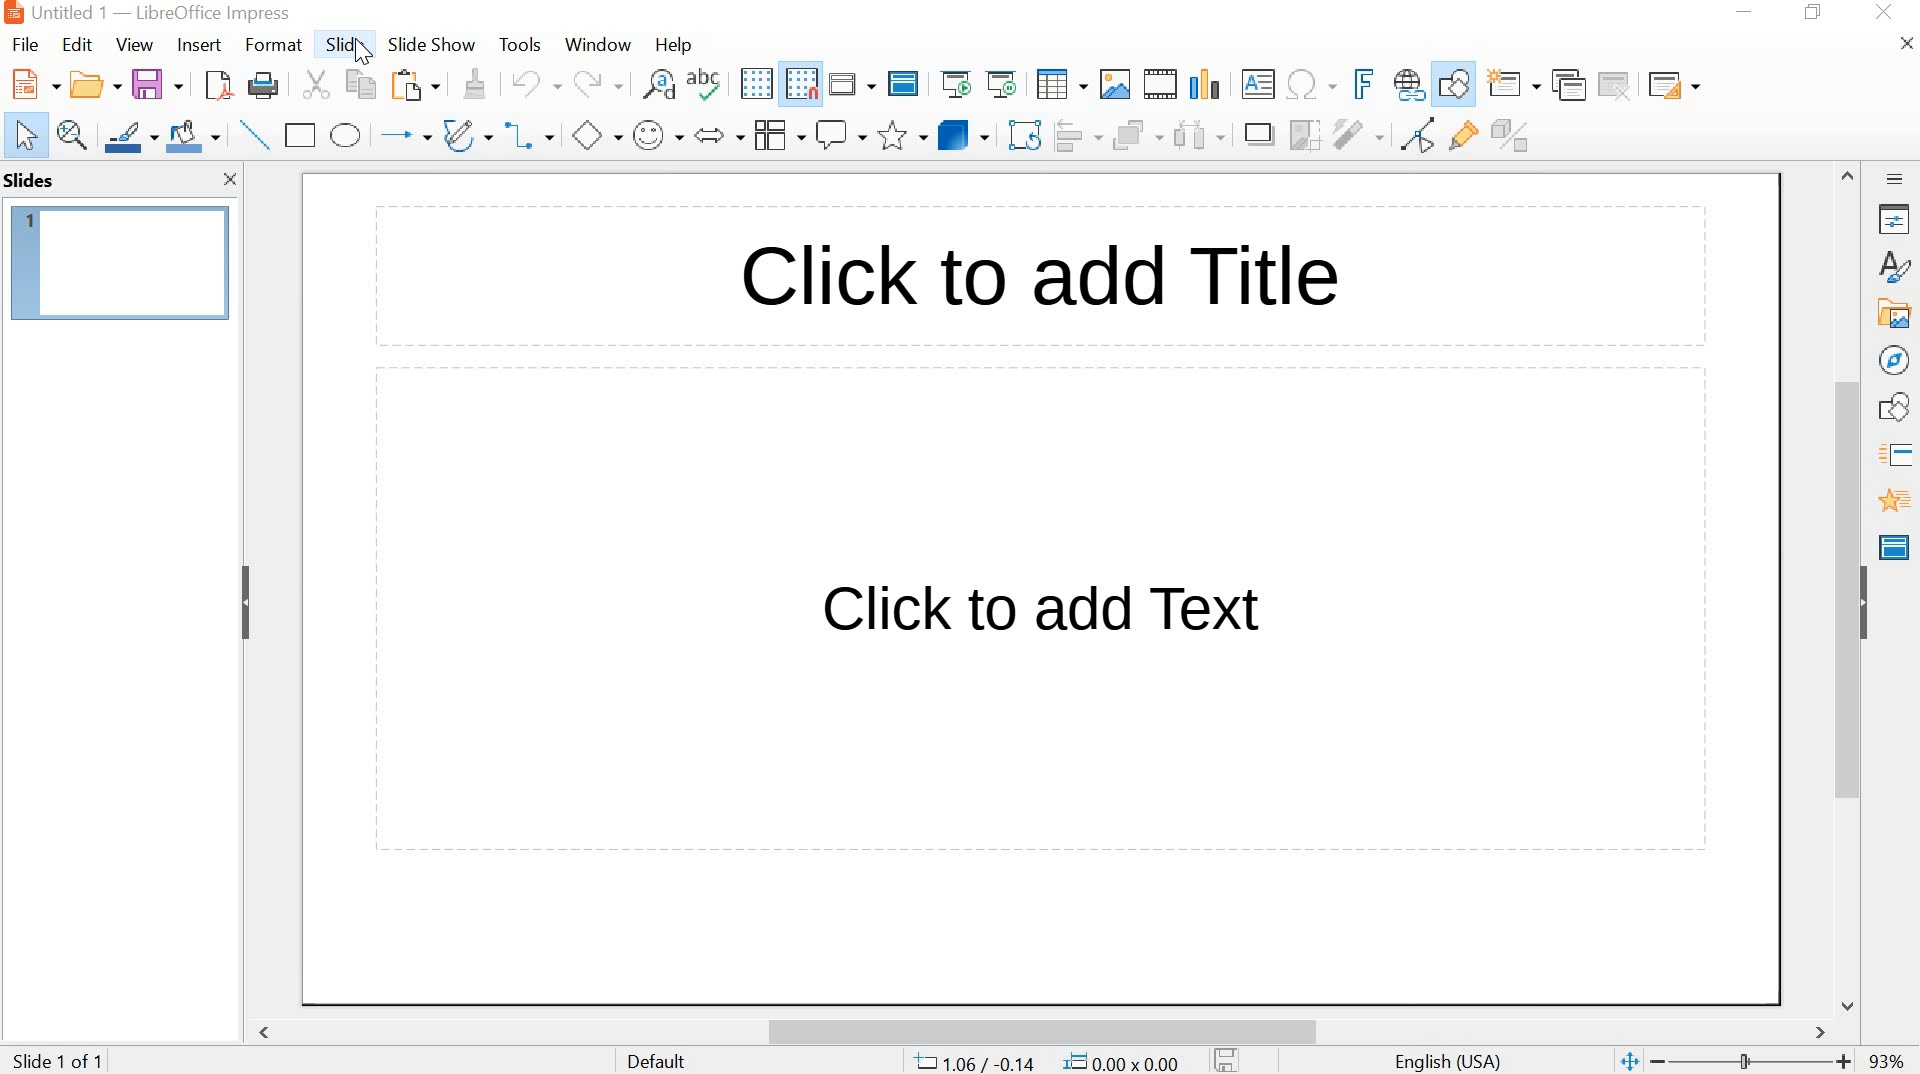  Describe the element at coordinates (660, 83) in the screenshot. I see `Find and Replace` at that location.